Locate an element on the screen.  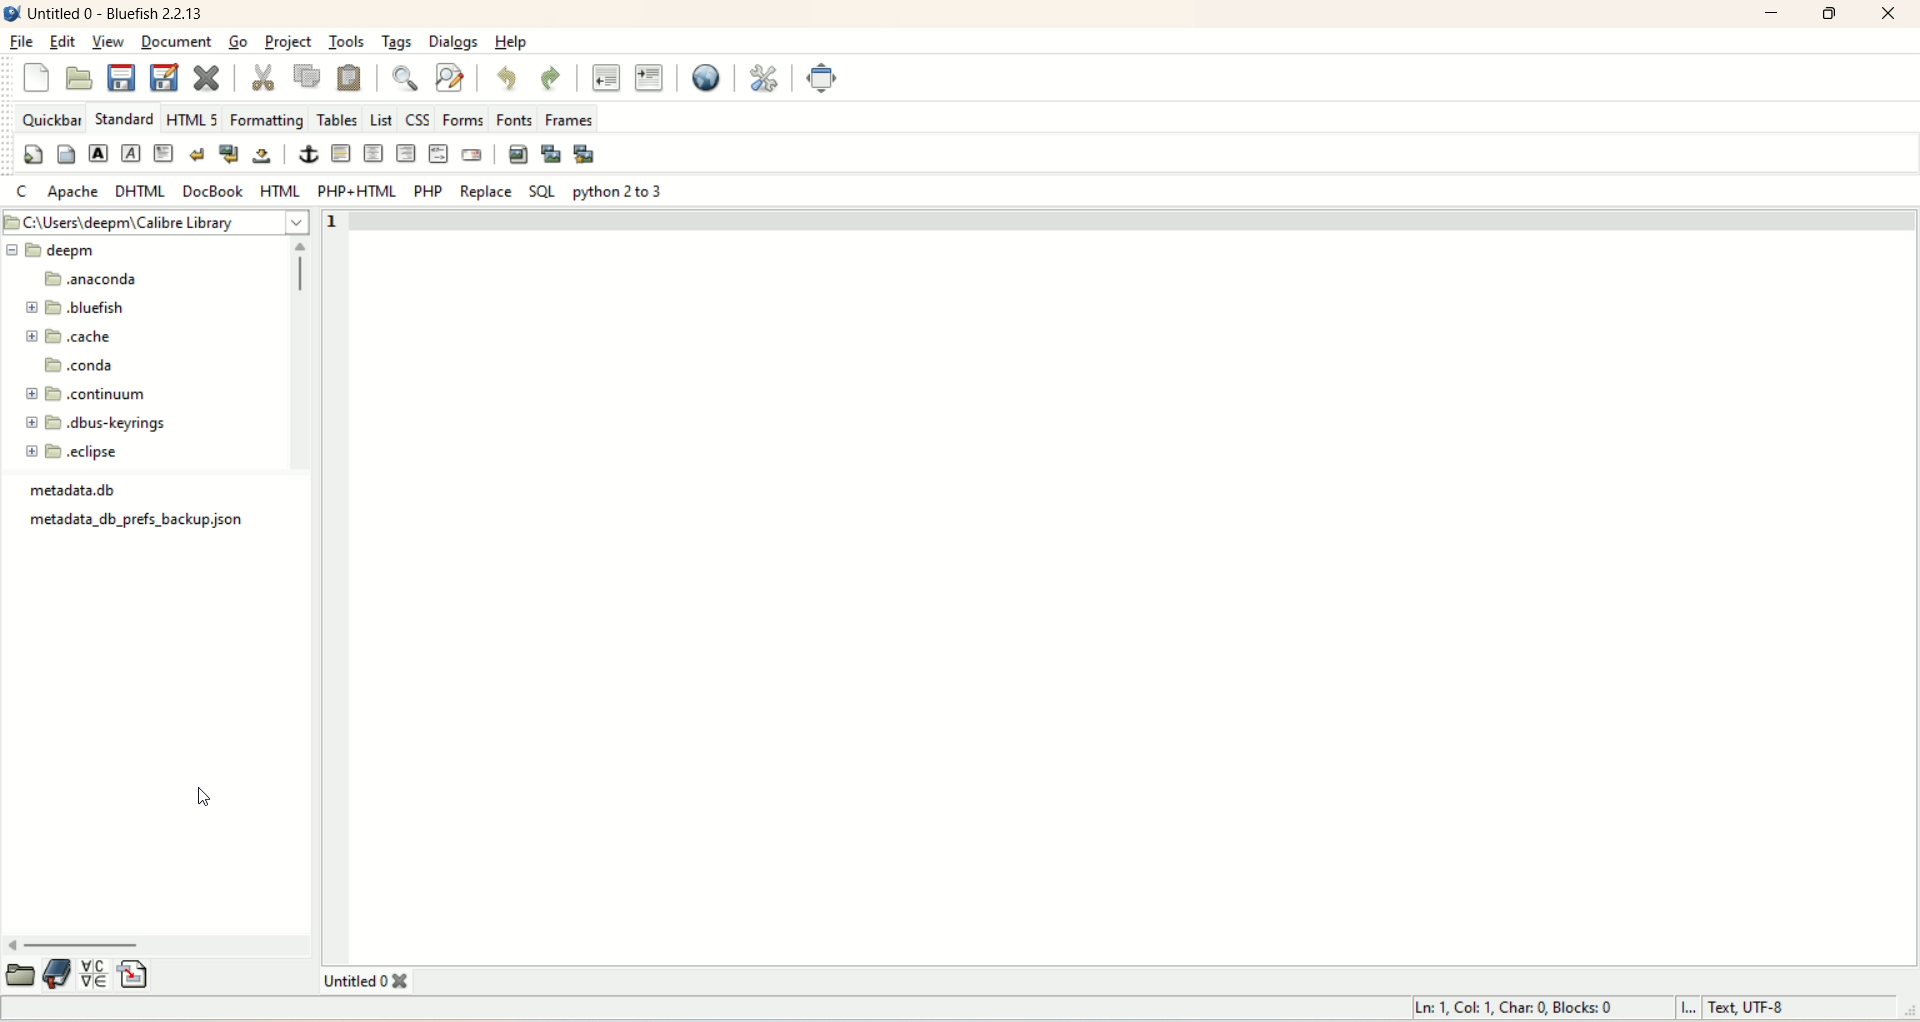
close is located at coordinates (1886, 16).